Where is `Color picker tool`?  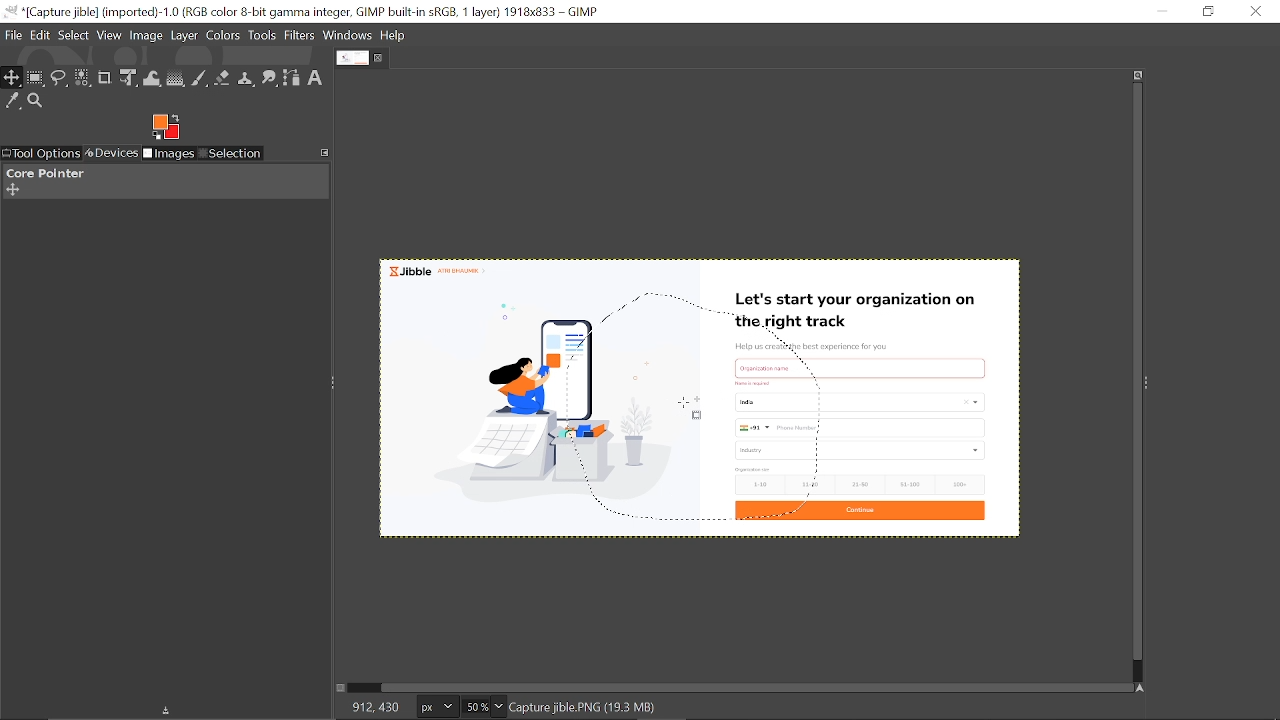 Color picker tool is located at coordinates (13, 102).